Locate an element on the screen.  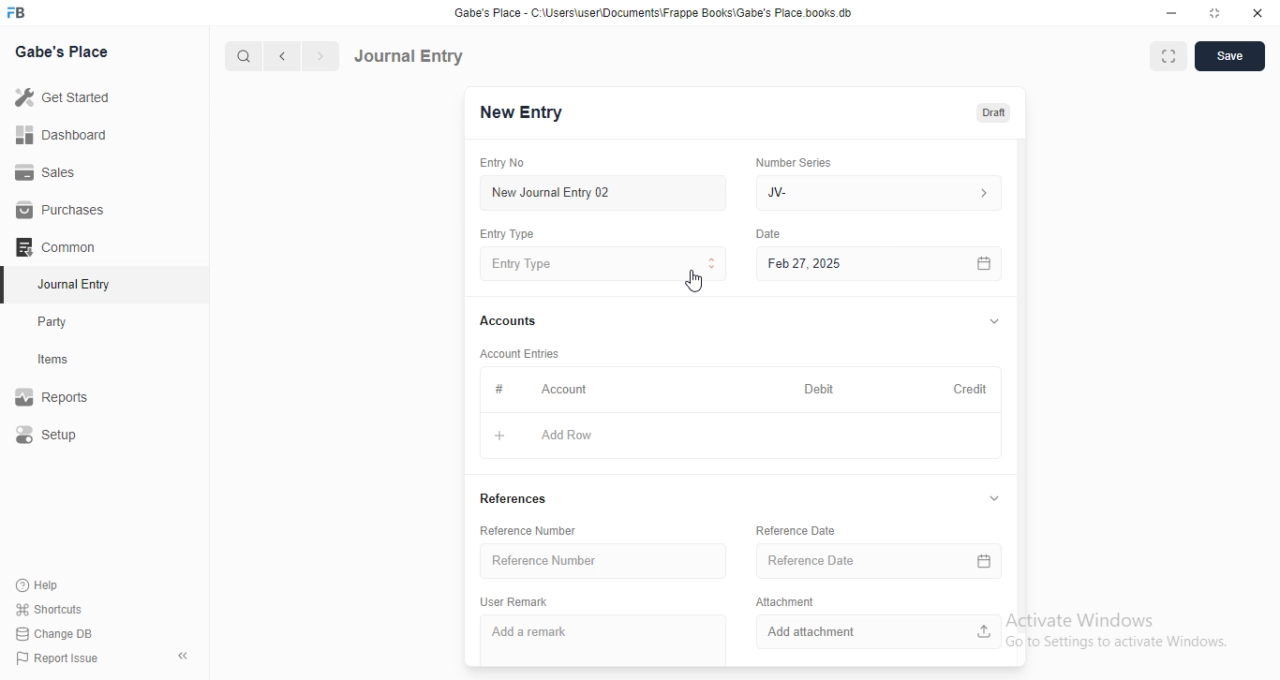
| Report Issue is located at coordinates (59, 658).